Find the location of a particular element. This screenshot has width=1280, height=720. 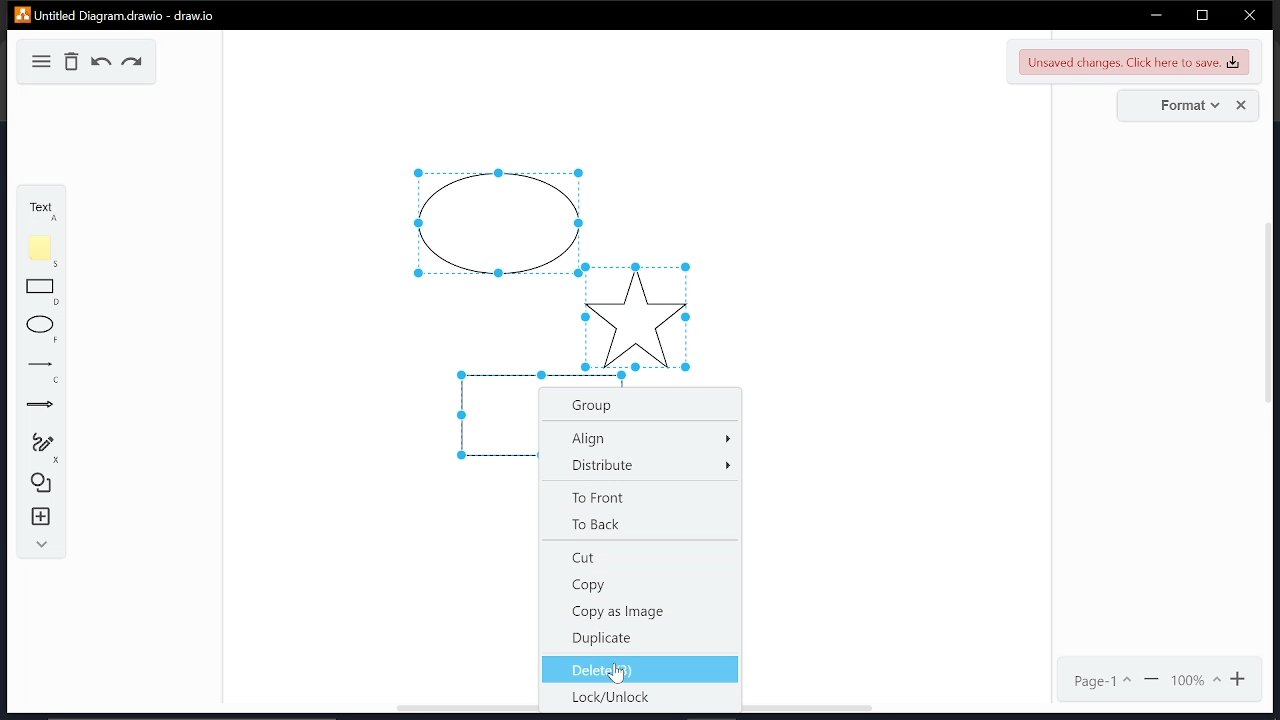

group is located at coordinates (639, 405).